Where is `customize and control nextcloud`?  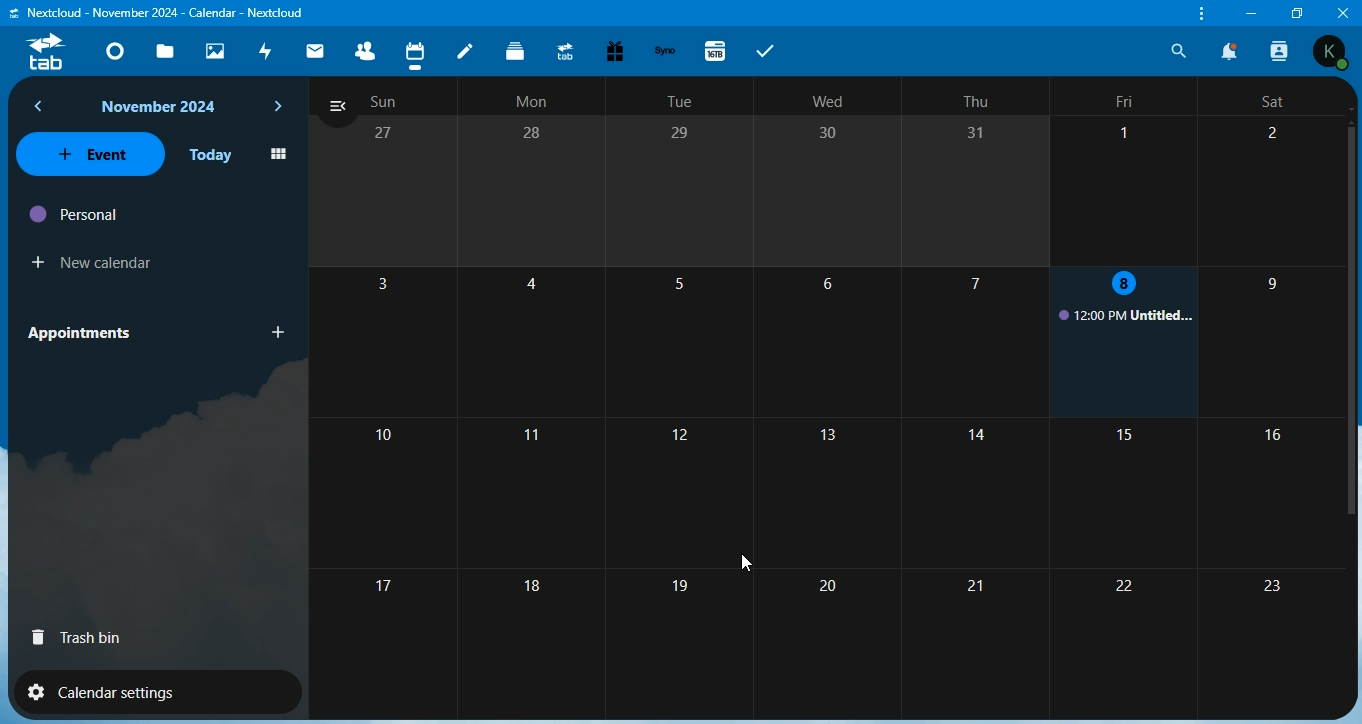
customize and control nextcloud is located at coordinates (1202, 15).